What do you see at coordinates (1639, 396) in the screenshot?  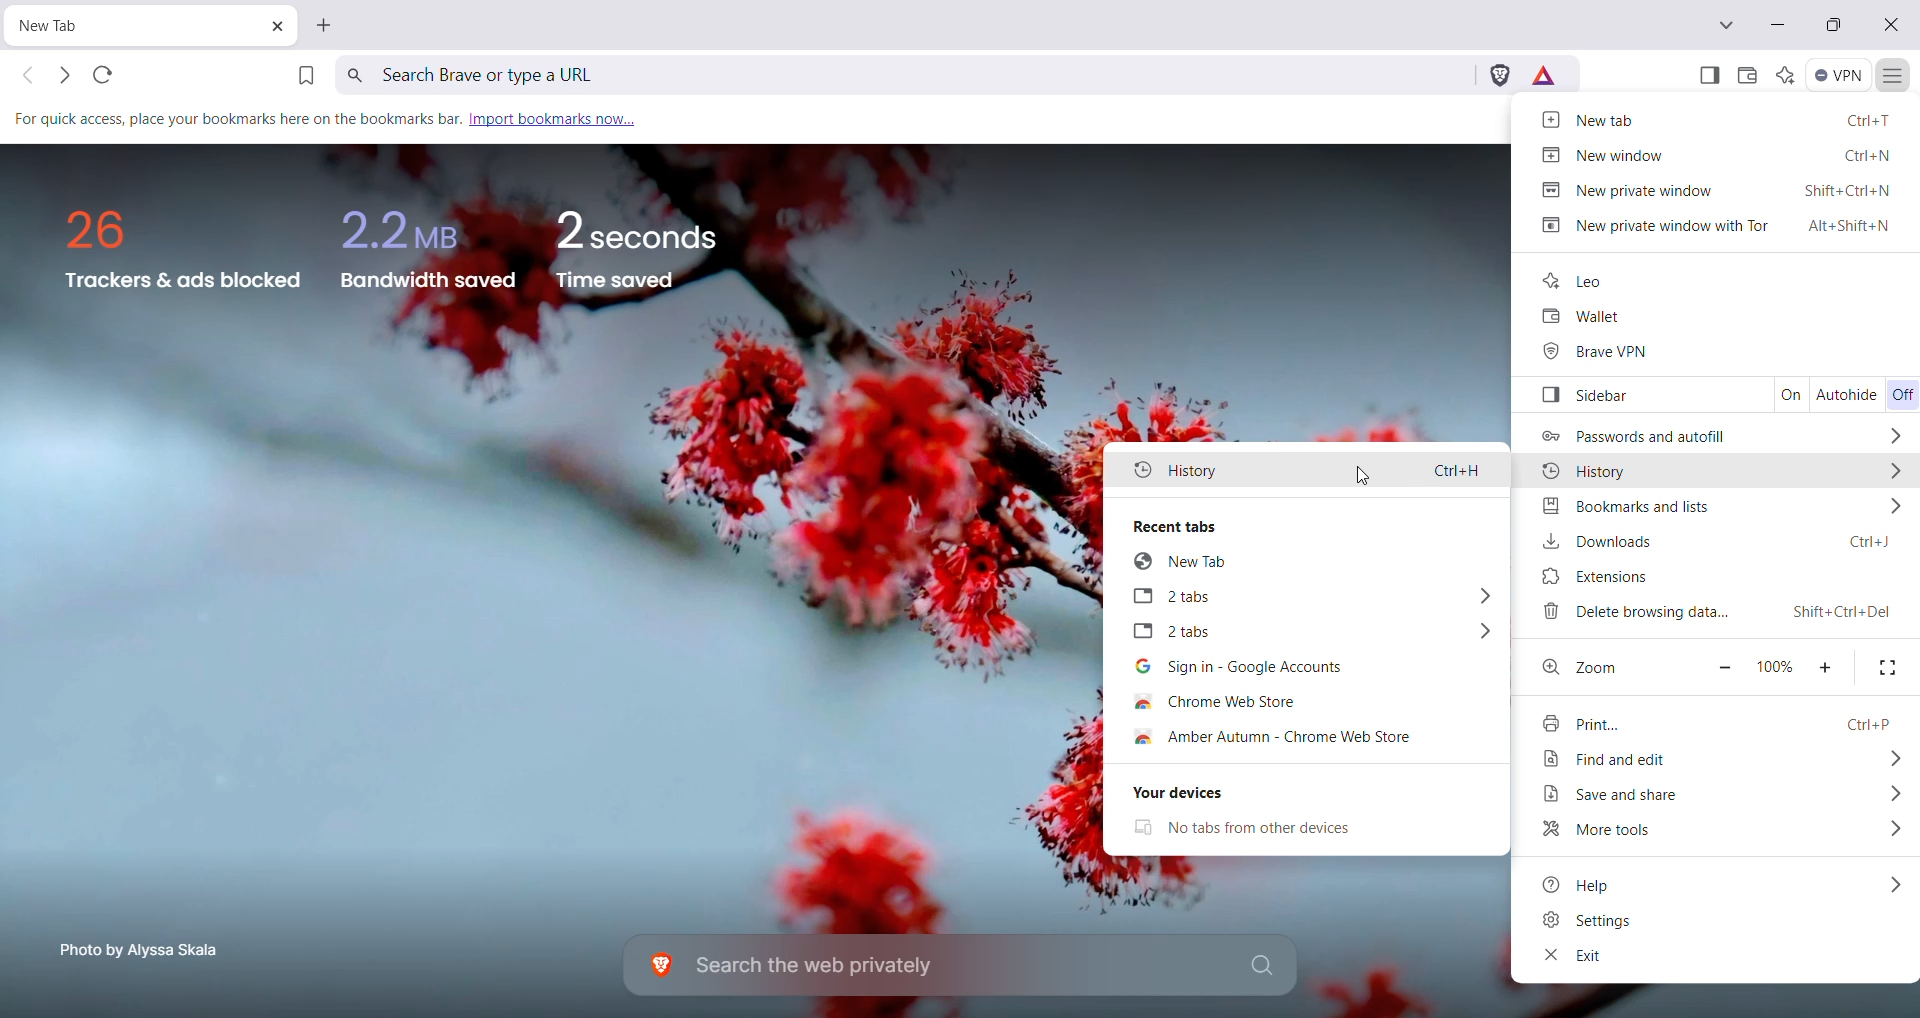 I see `Sidebar` at bounding box center [1639, 396].